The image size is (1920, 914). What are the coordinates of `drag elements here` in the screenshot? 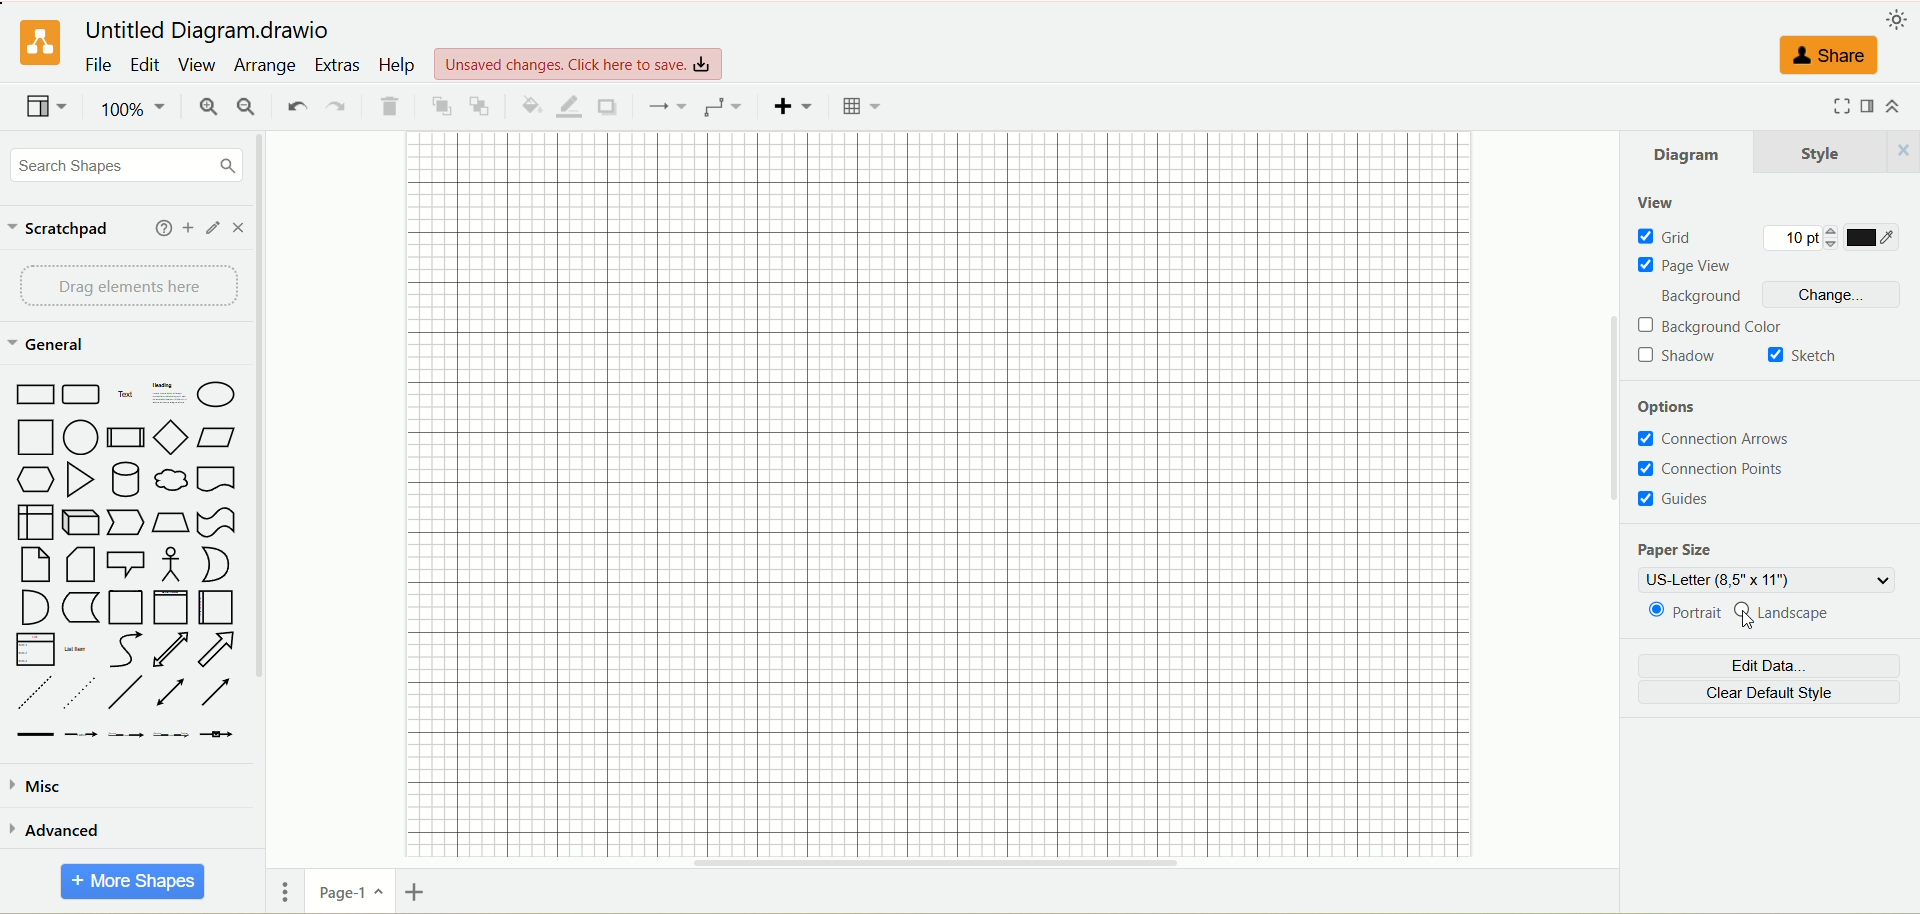 It's located at (133, 286).